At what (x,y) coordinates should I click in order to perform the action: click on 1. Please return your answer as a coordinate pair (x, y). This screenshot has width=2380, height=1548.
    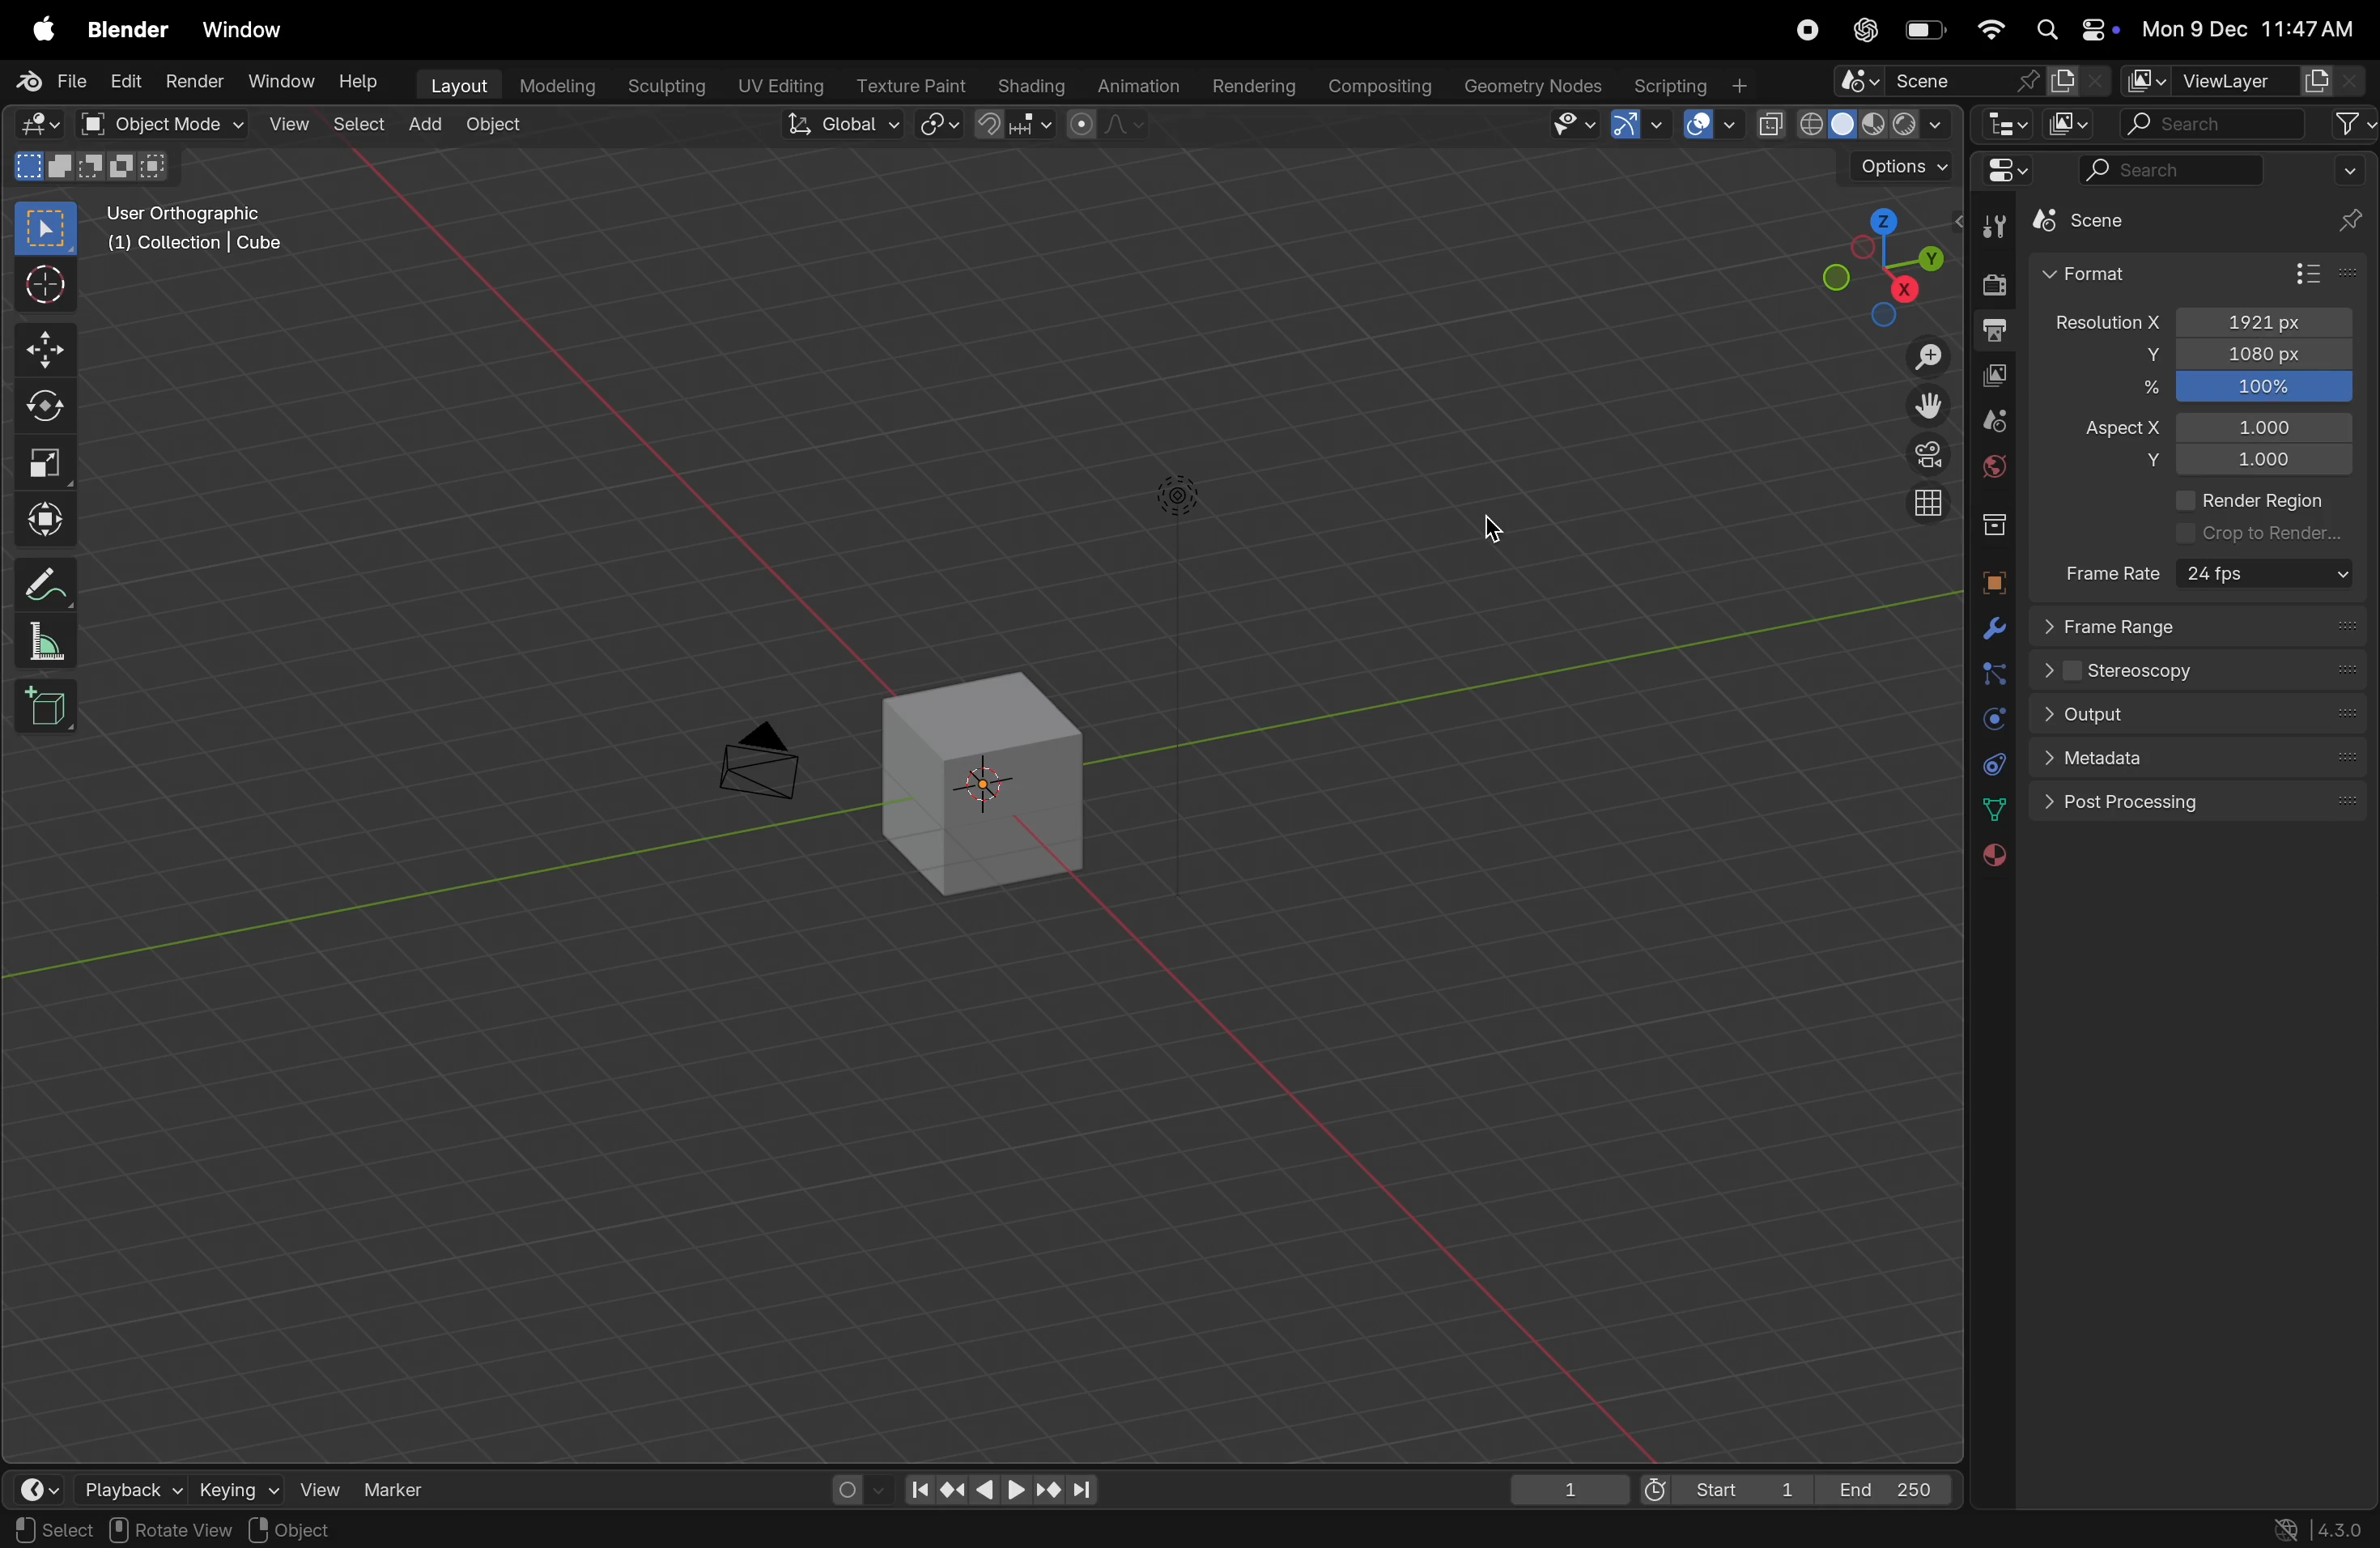
    Looking at the image, I should click on (2270, 426).